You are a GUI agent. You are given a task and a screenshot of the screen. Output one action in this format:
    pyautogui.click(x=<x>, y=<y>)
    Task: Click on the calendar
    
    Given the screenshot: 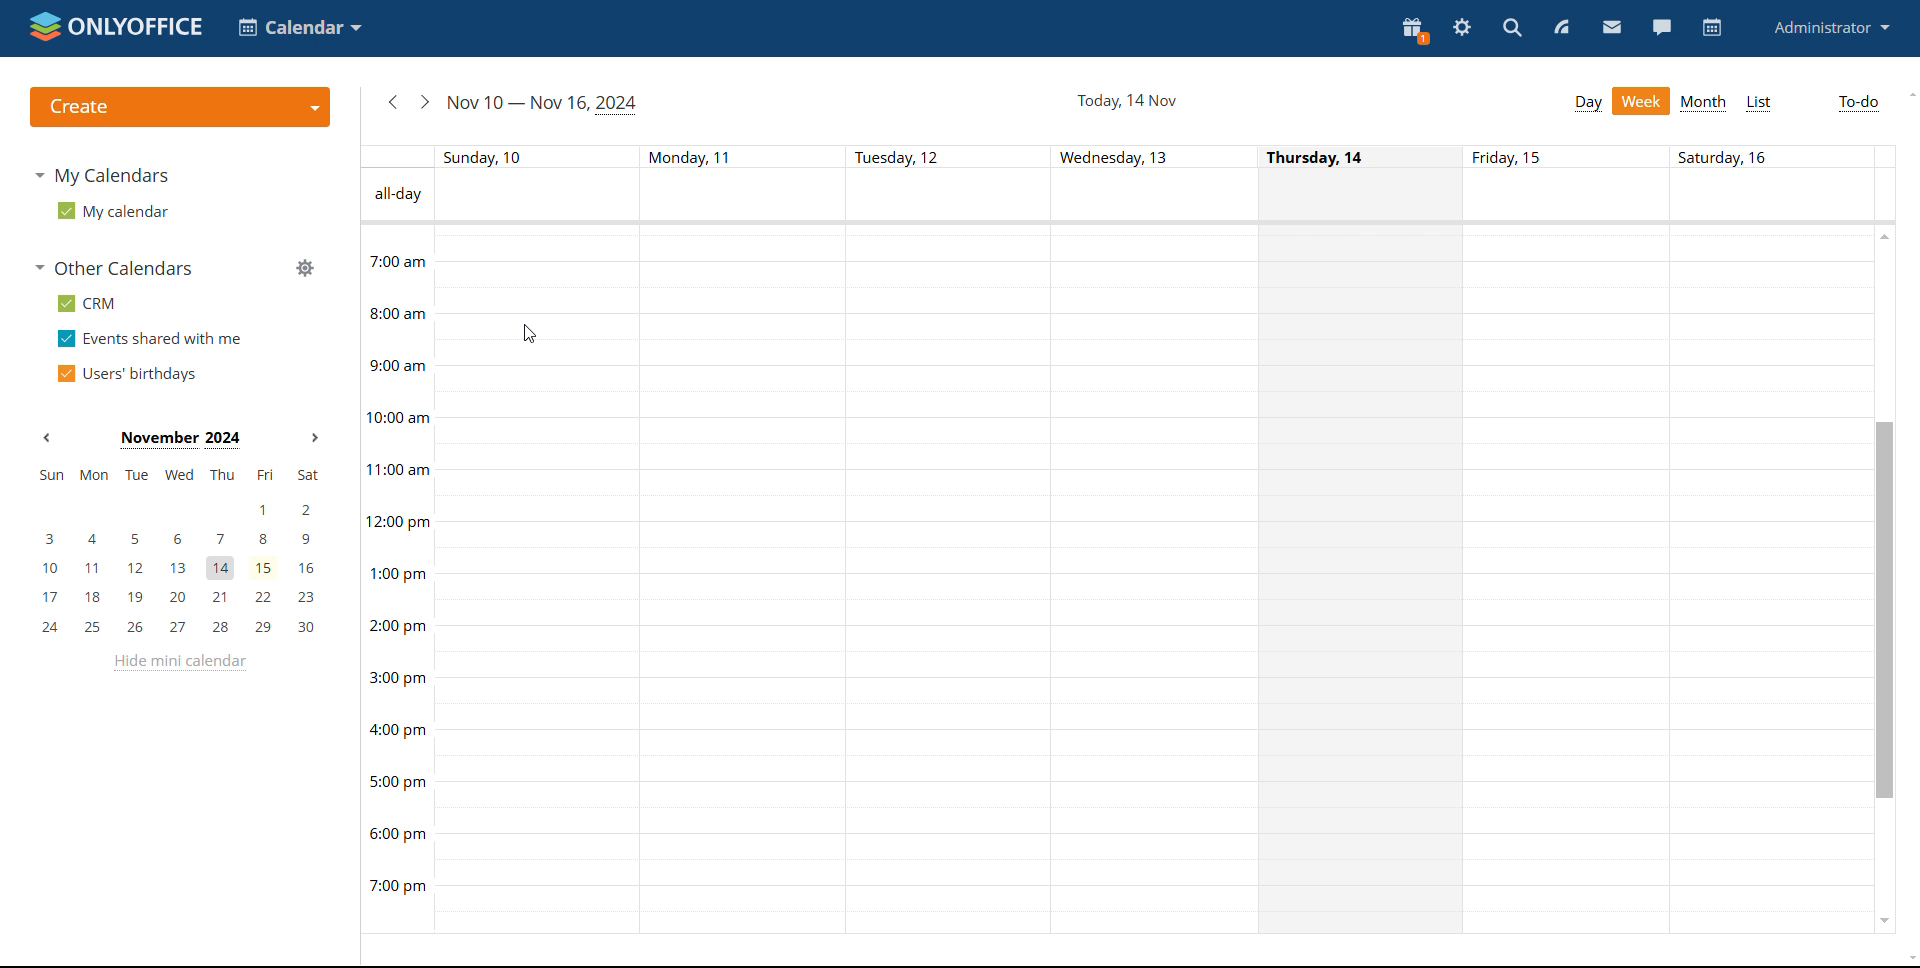 What is the action you would take?
    pyautogui.click(x=1712, y=28)
    